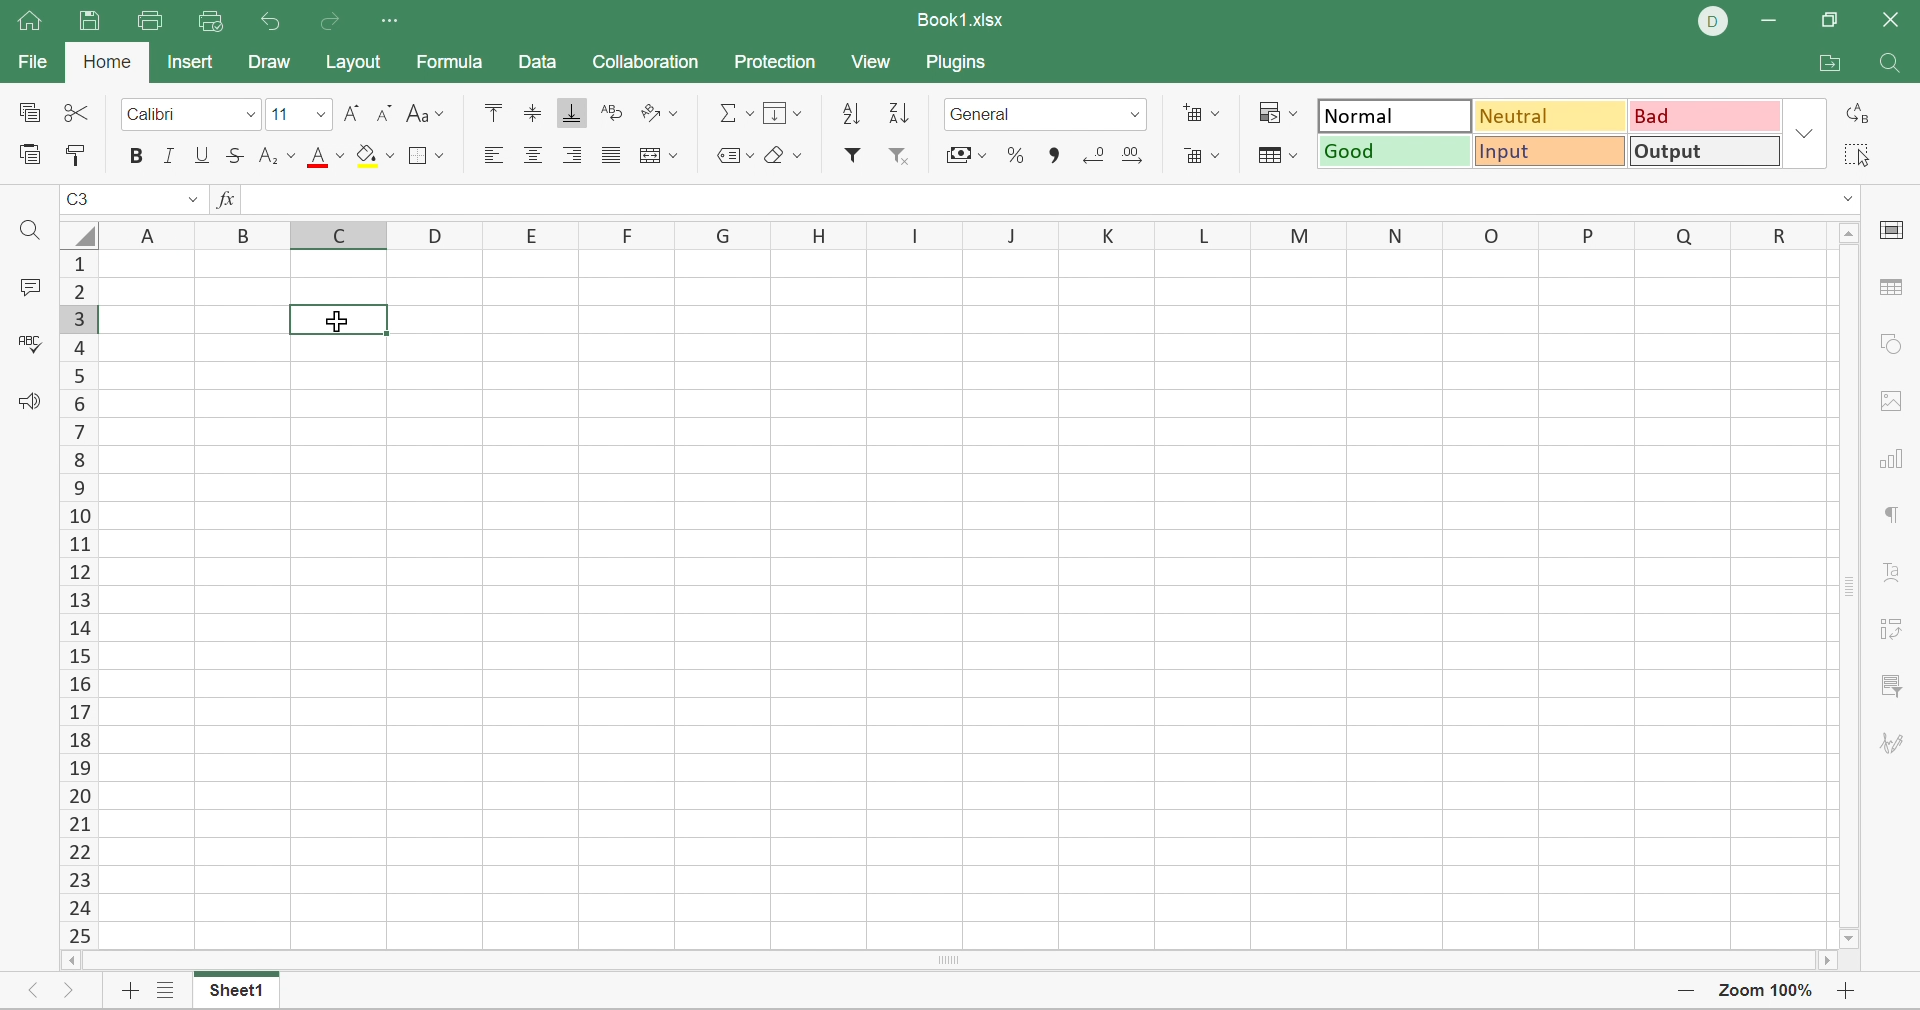 This screenshot has height=1010, width=1920. I want to click on Number format, so click(987, 113).